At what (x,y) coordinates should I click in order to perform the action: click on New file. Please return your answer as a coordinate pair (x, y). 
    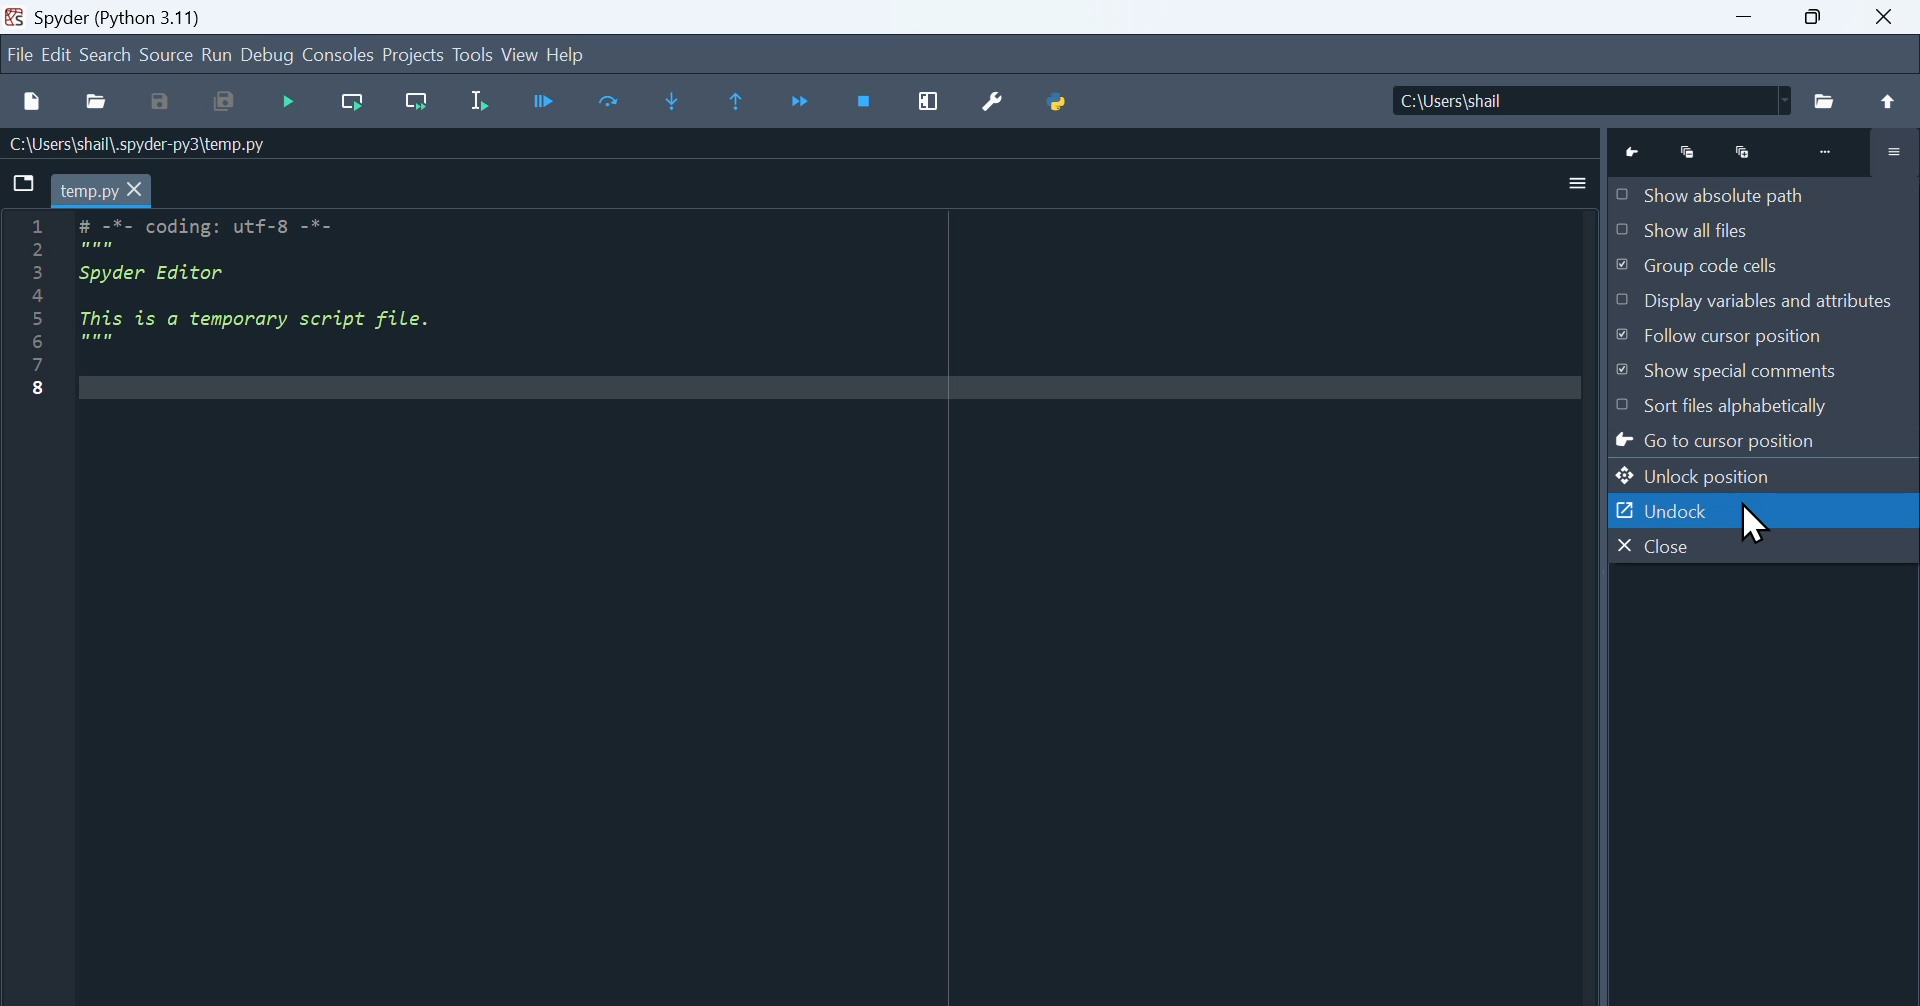
    Looking at the image, I should click on (36, 100).